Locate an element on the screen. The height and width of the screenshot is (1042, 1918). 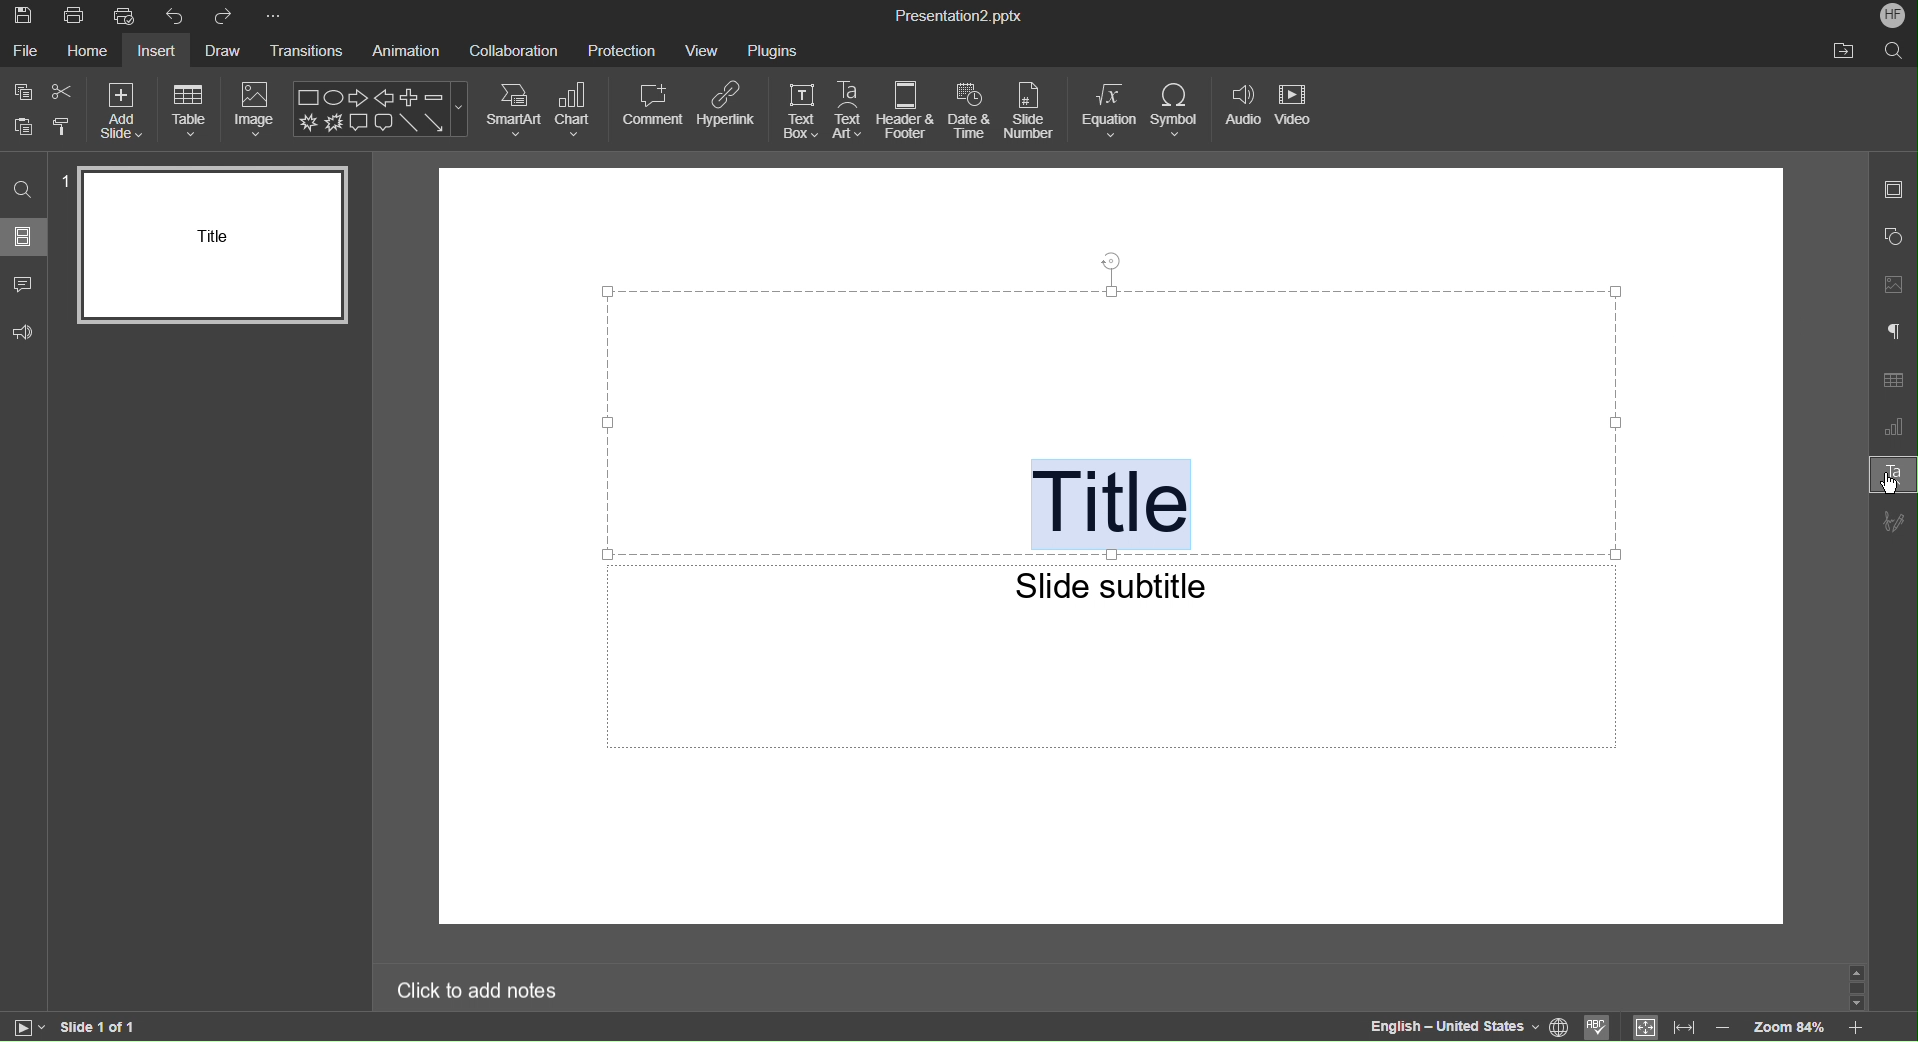
Click to add notes is located at coordinates (477, 992).